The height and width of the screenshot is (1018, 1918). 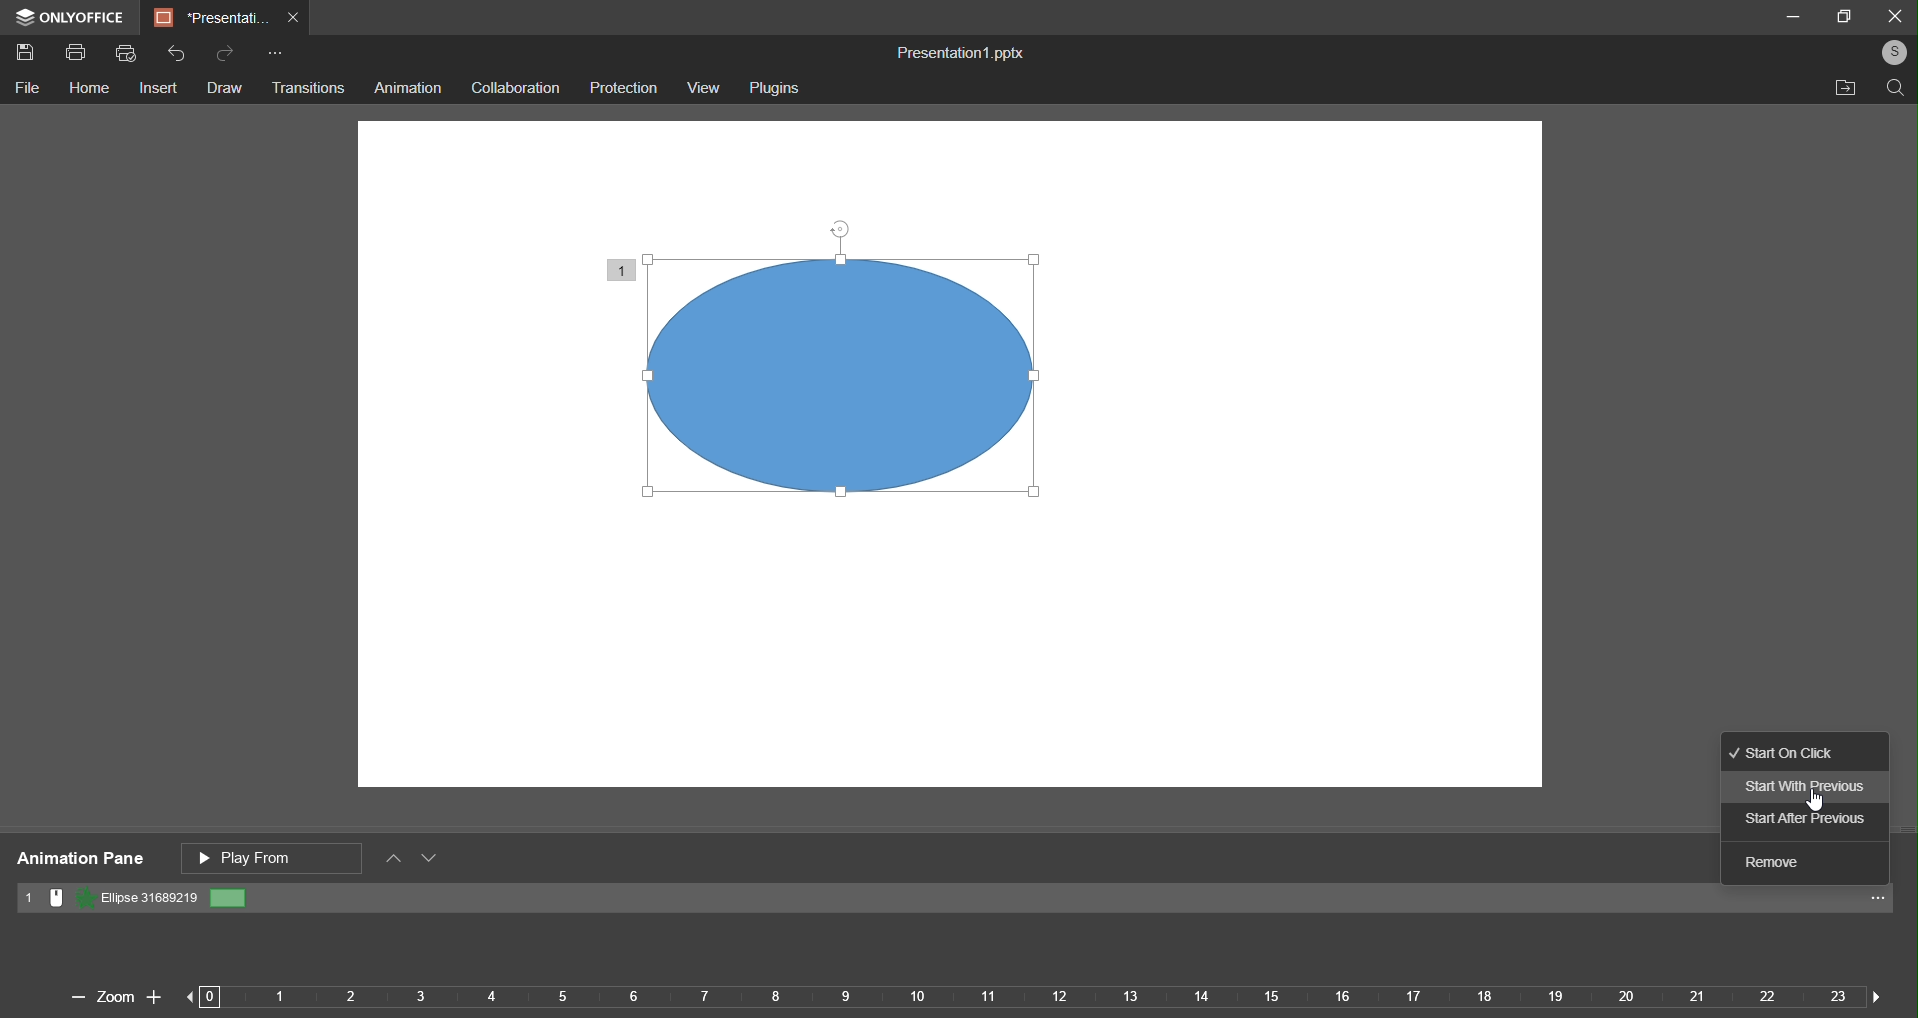 I want to click on Close Tab, so click(x=297, y=19).